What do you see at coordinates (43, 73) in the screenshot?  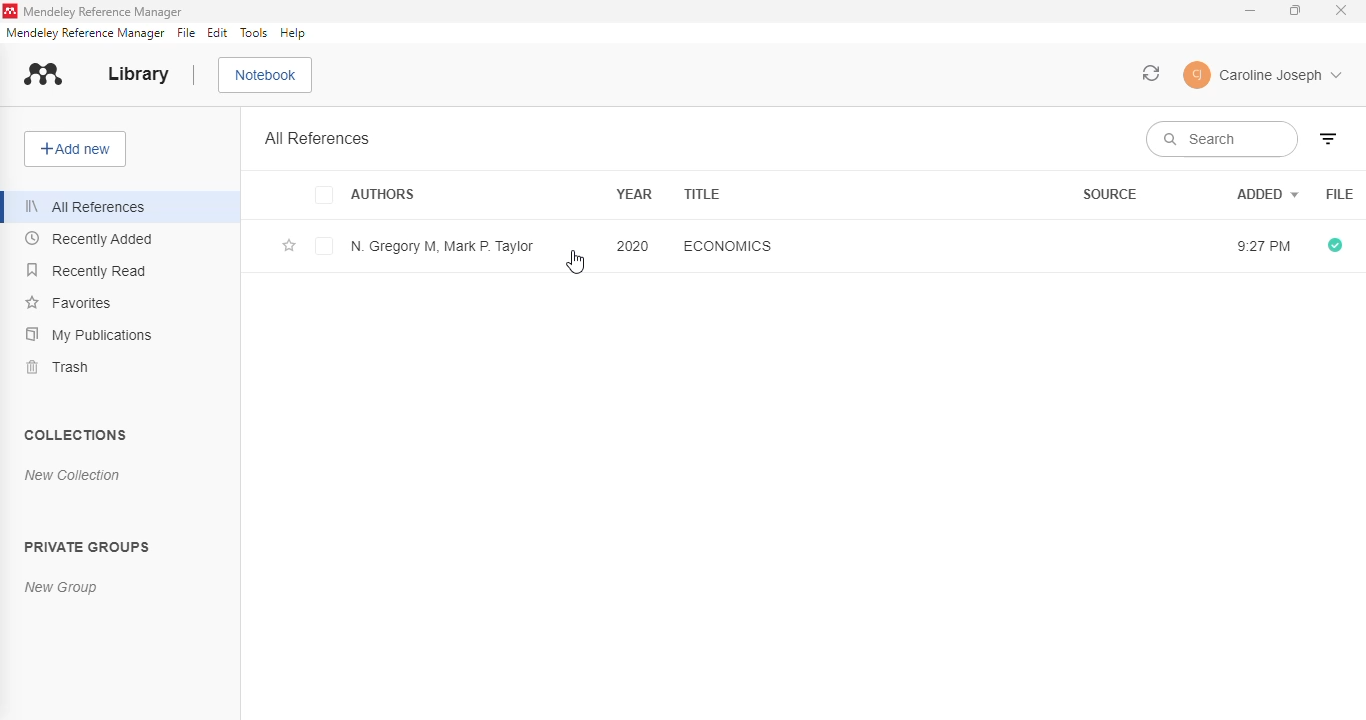 I see `logo` at bounding box center [43, 73].